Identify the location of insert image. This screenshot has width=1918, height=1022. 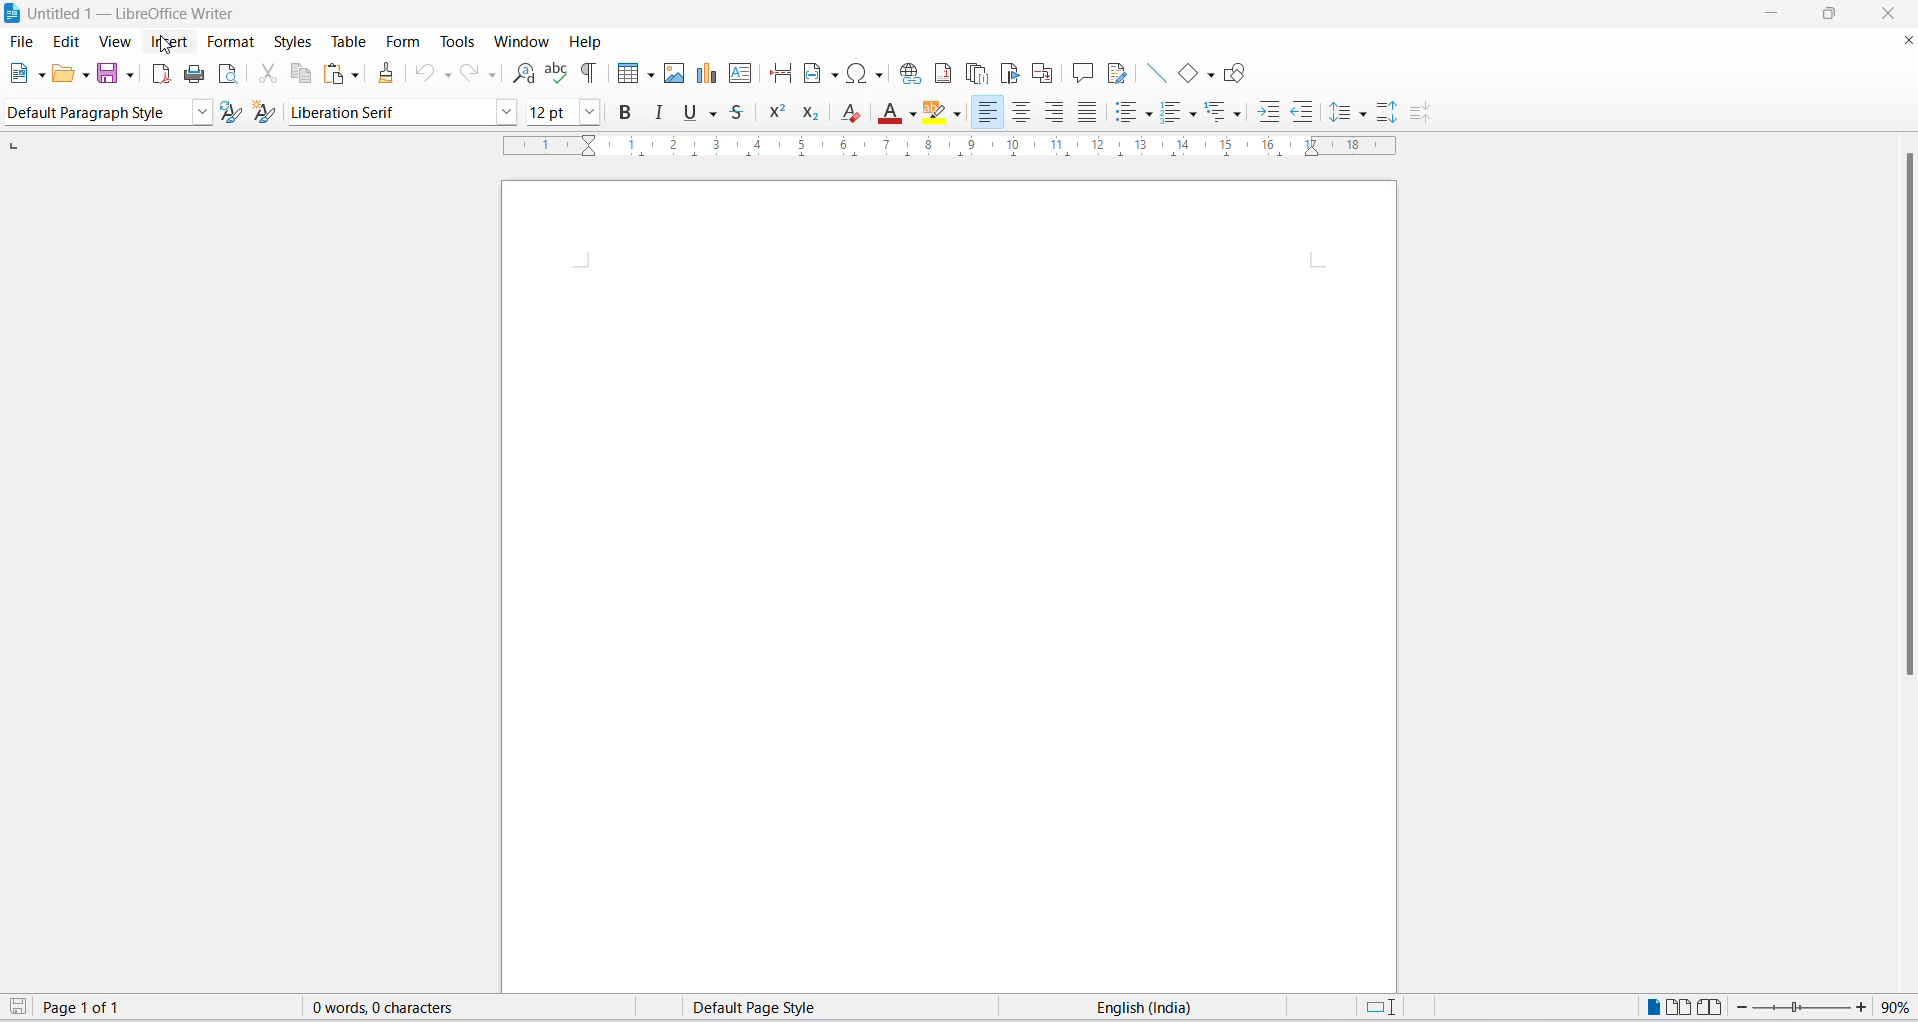
(676, 75).